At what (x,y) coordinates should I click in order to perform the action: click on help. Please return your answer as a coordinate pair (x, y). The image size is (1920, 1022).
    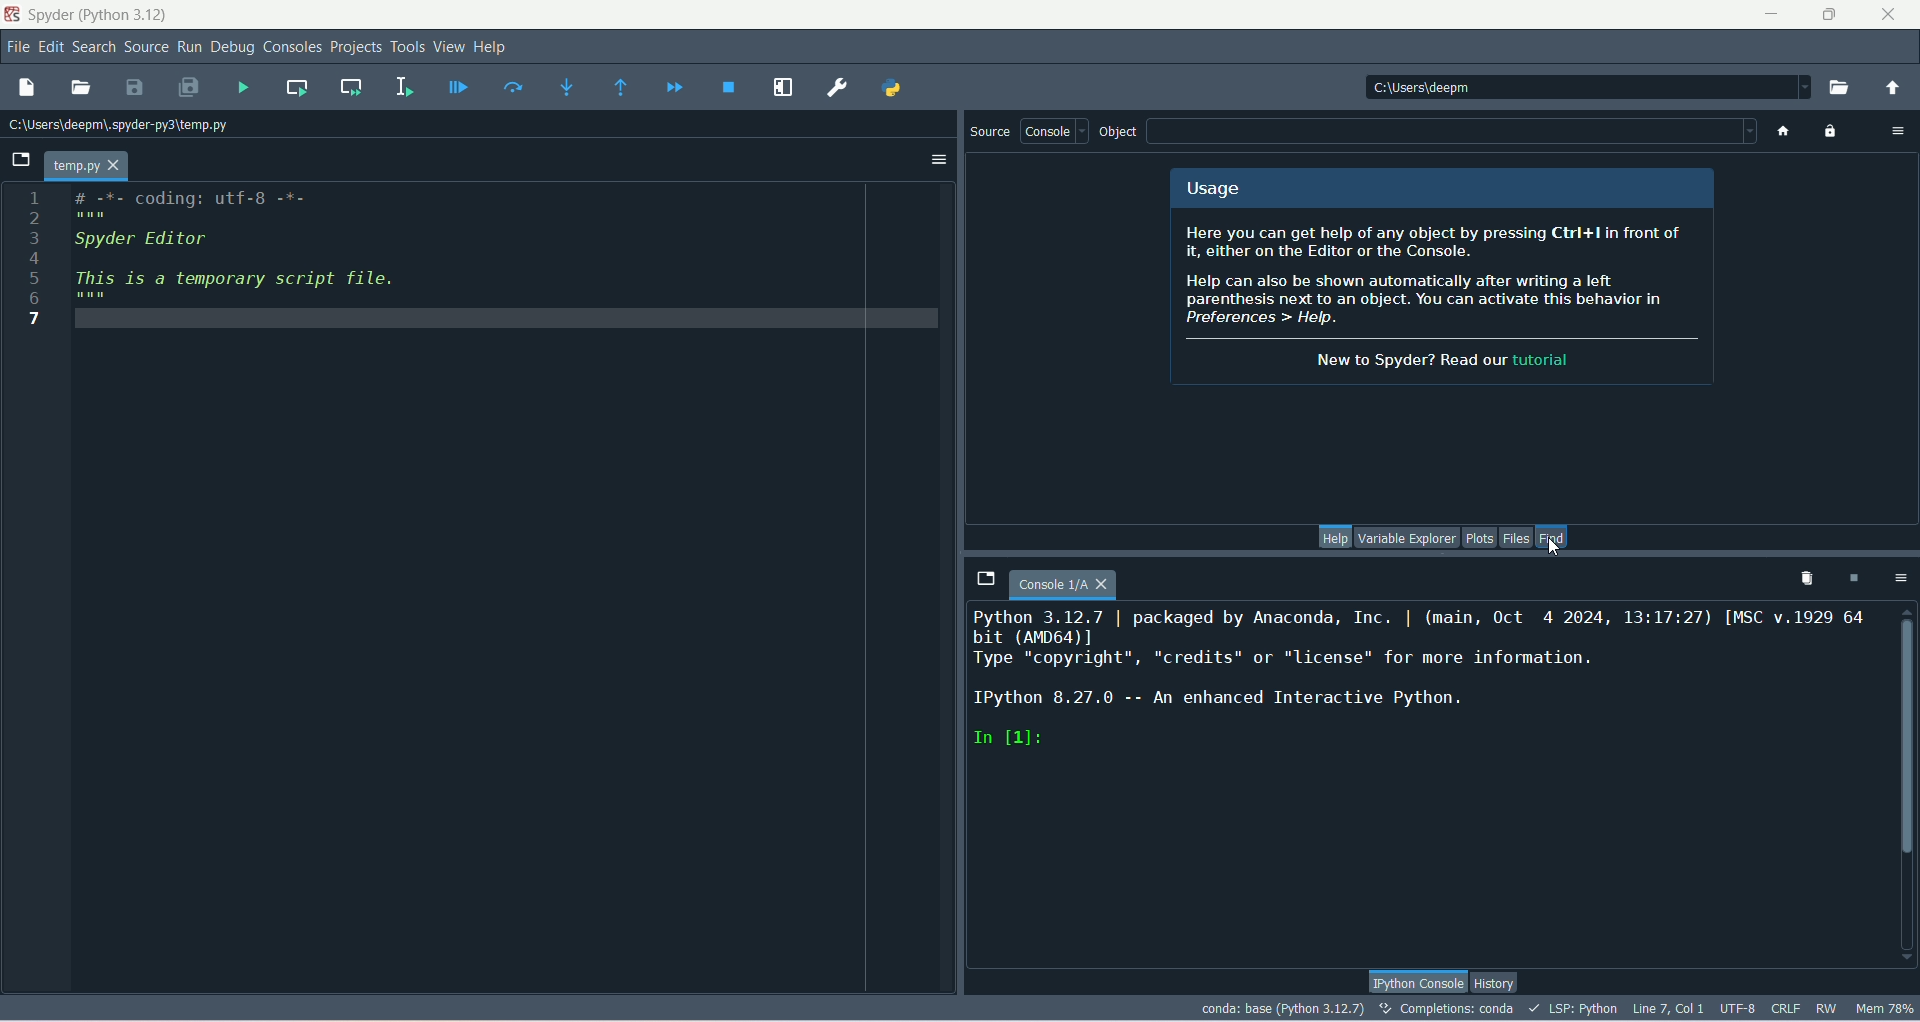
    Looking at the image, I should click on (492, 49).